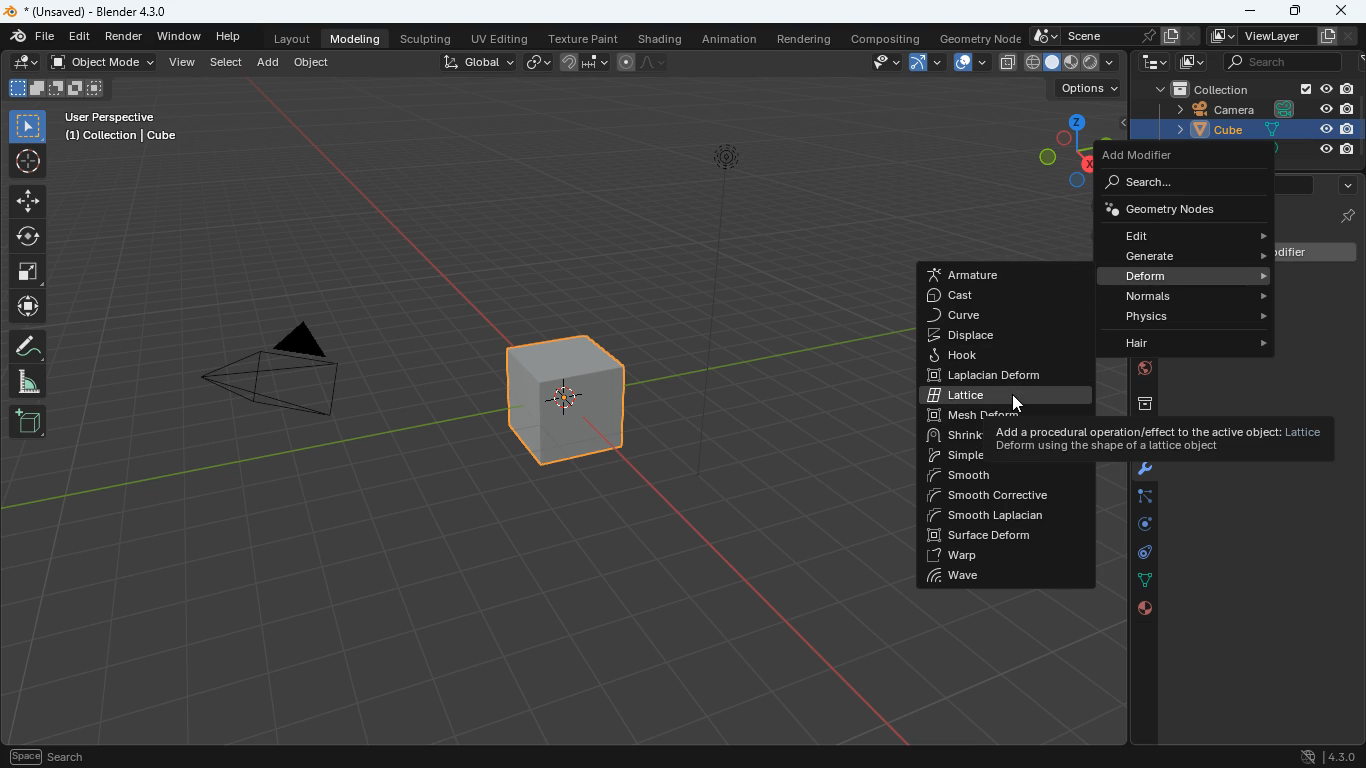 The width and height of the screenshot is (1366, 768). I want to click on options, so click(1090, 88).